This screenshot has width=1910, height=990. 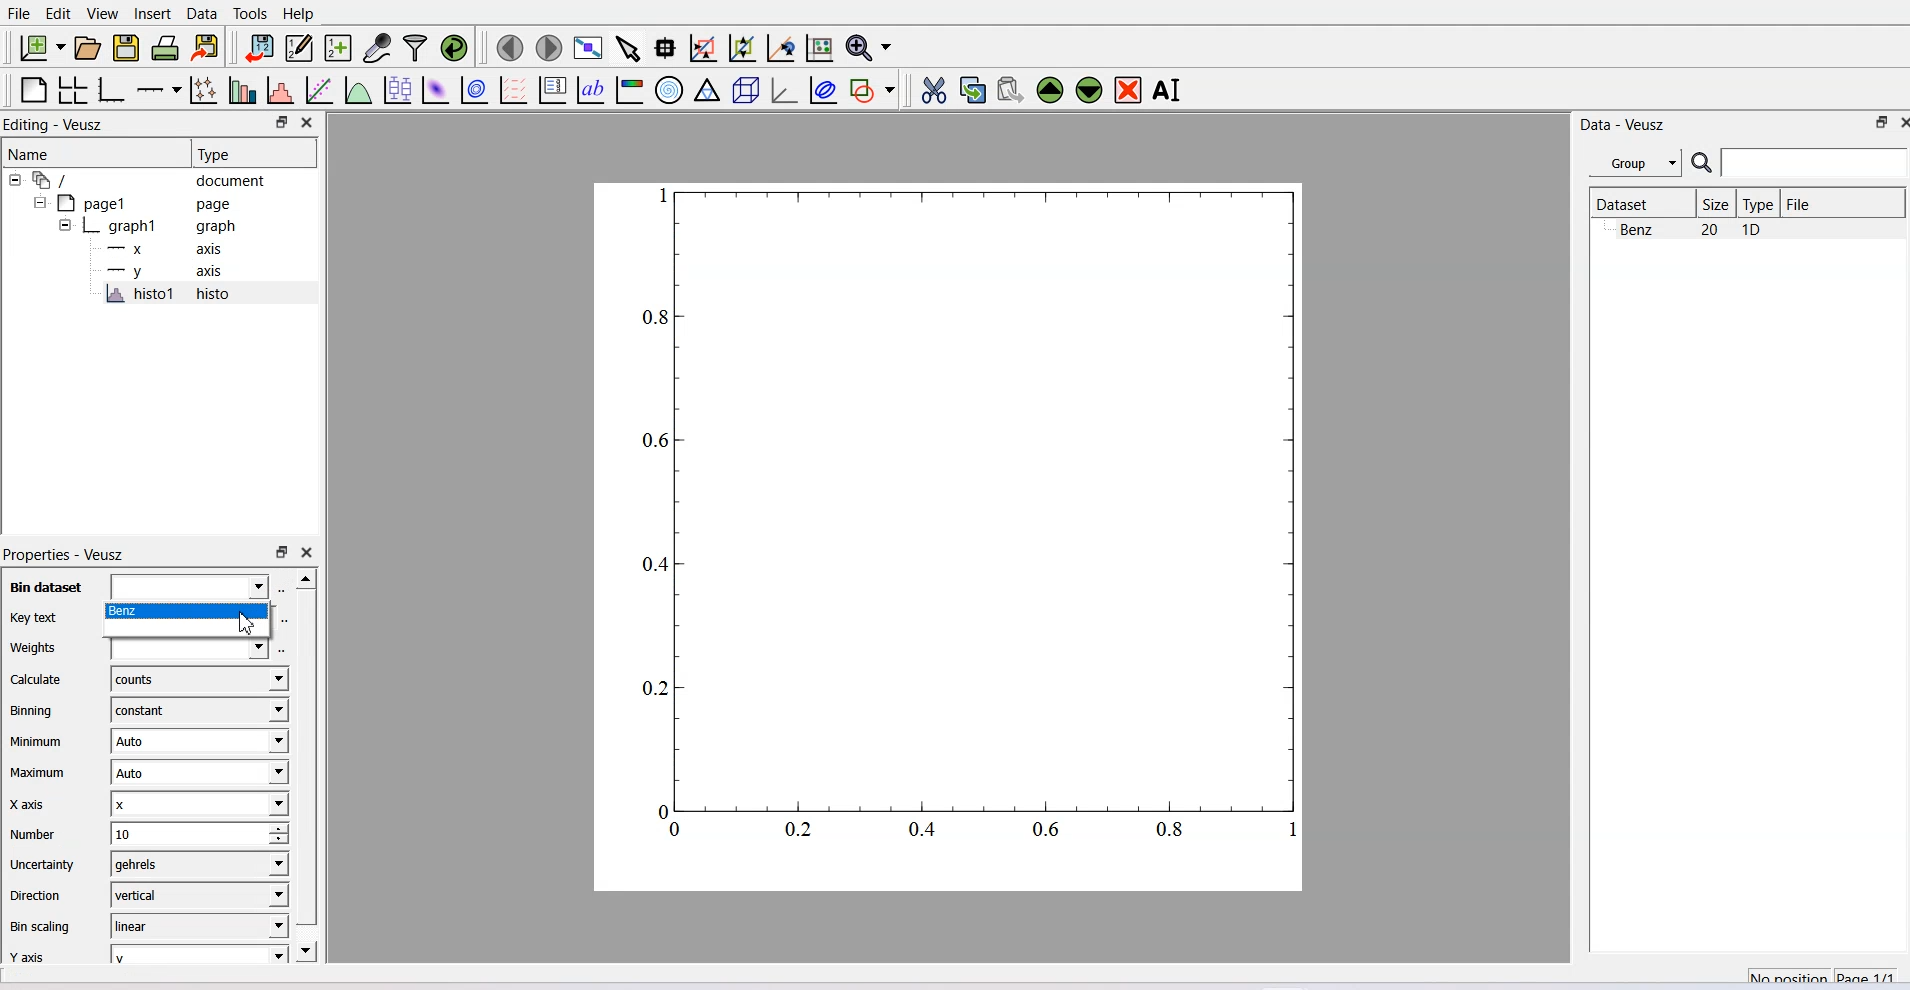 What do you see at coordinates (246, 621) in the screenshot?
I see `Cursor` at bounding box center [246, 621].